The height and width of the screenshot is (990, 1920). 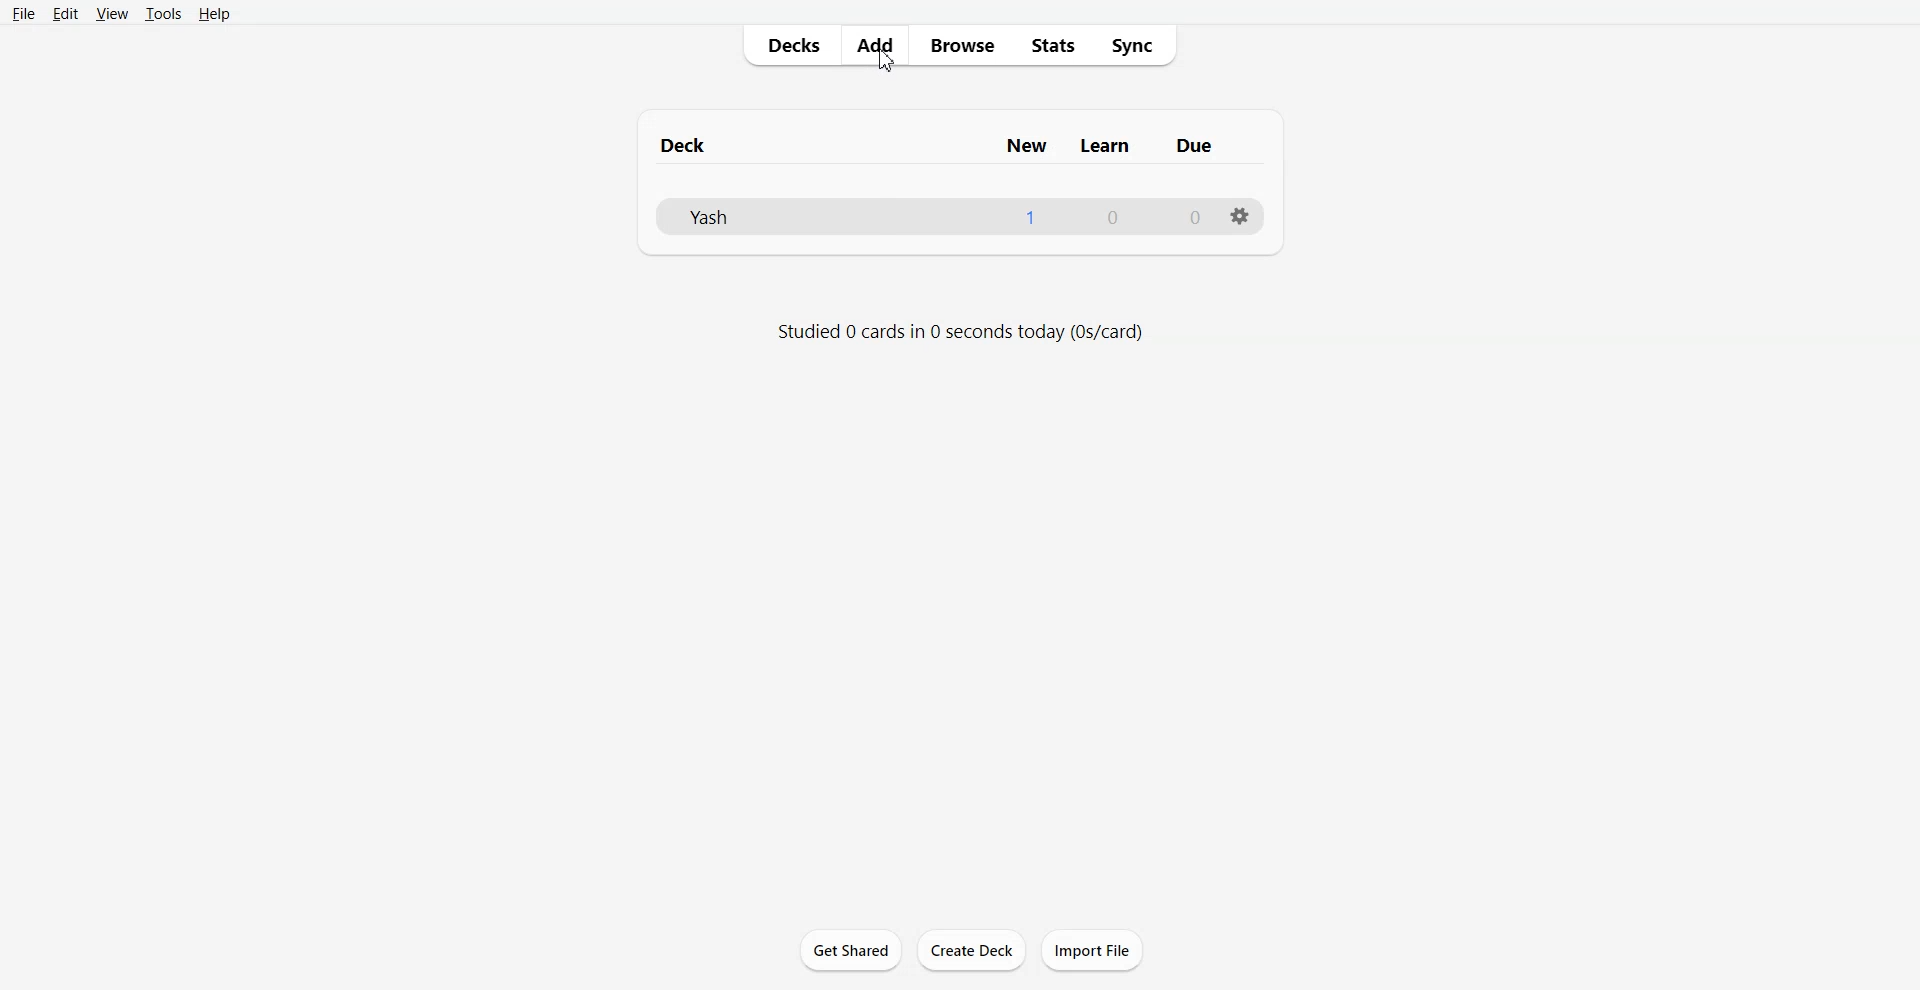 I want to click on Import File, so click(x=1093, y=950).